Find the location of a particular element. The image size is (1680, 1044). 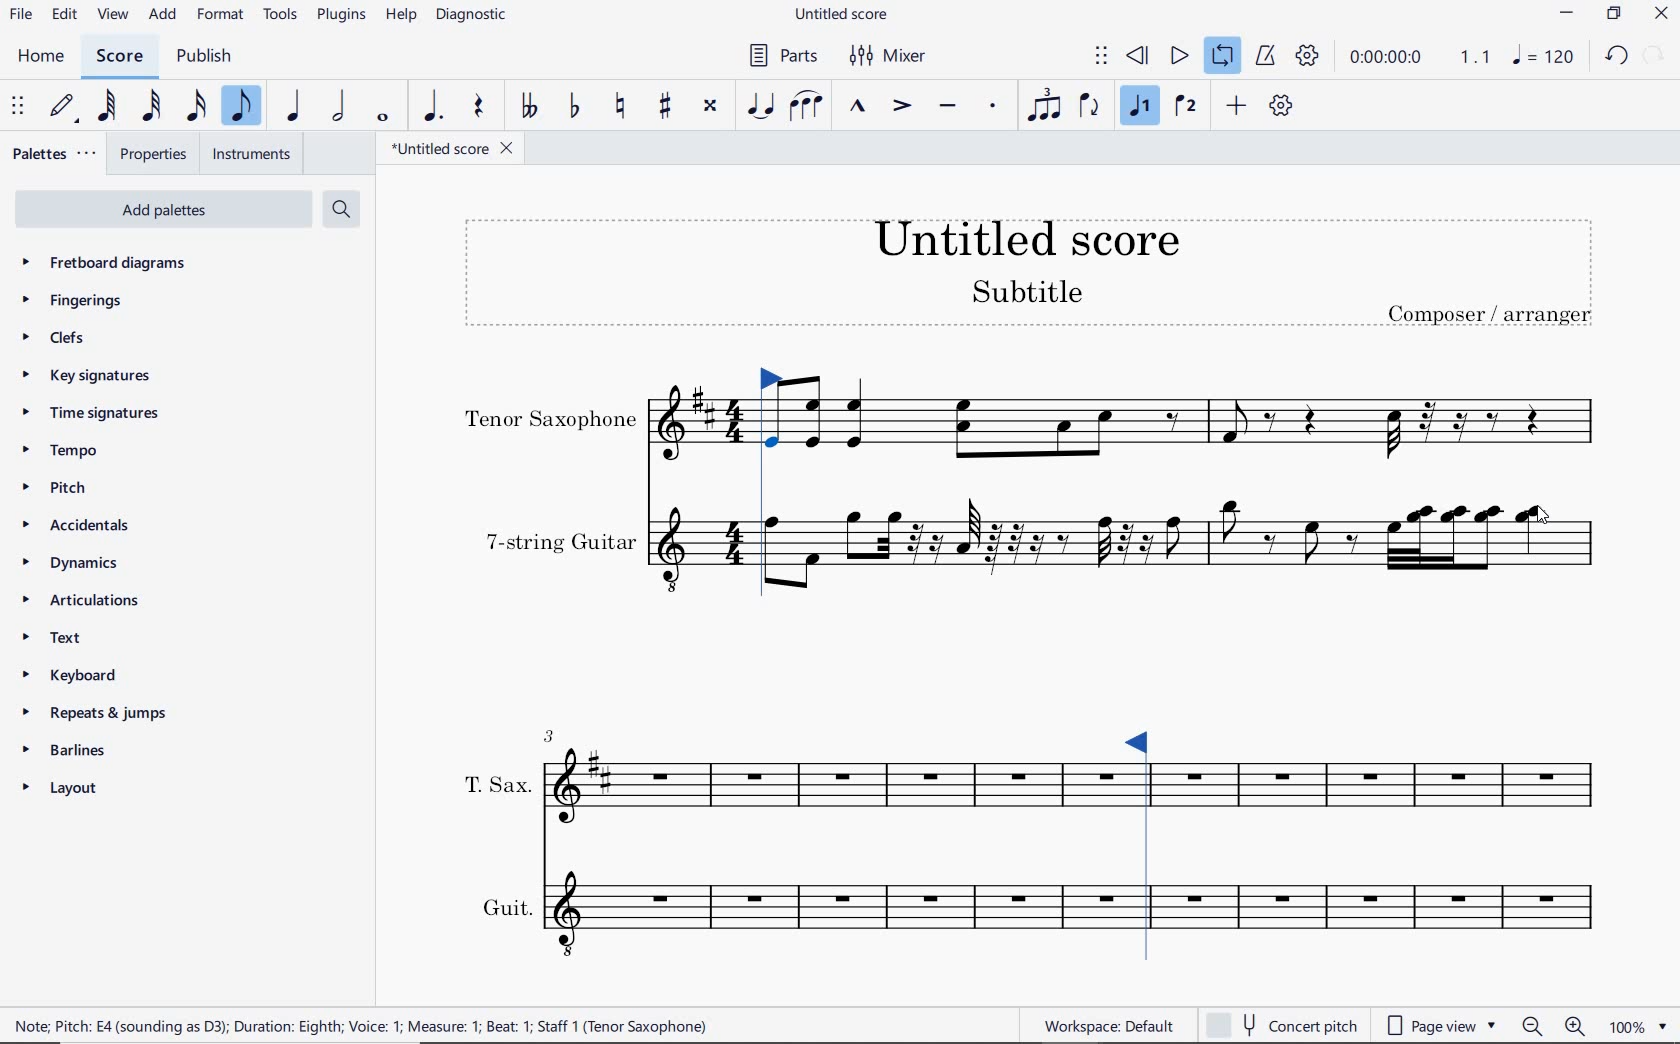

VOICE 2 is located at coordinates (1188, 107).